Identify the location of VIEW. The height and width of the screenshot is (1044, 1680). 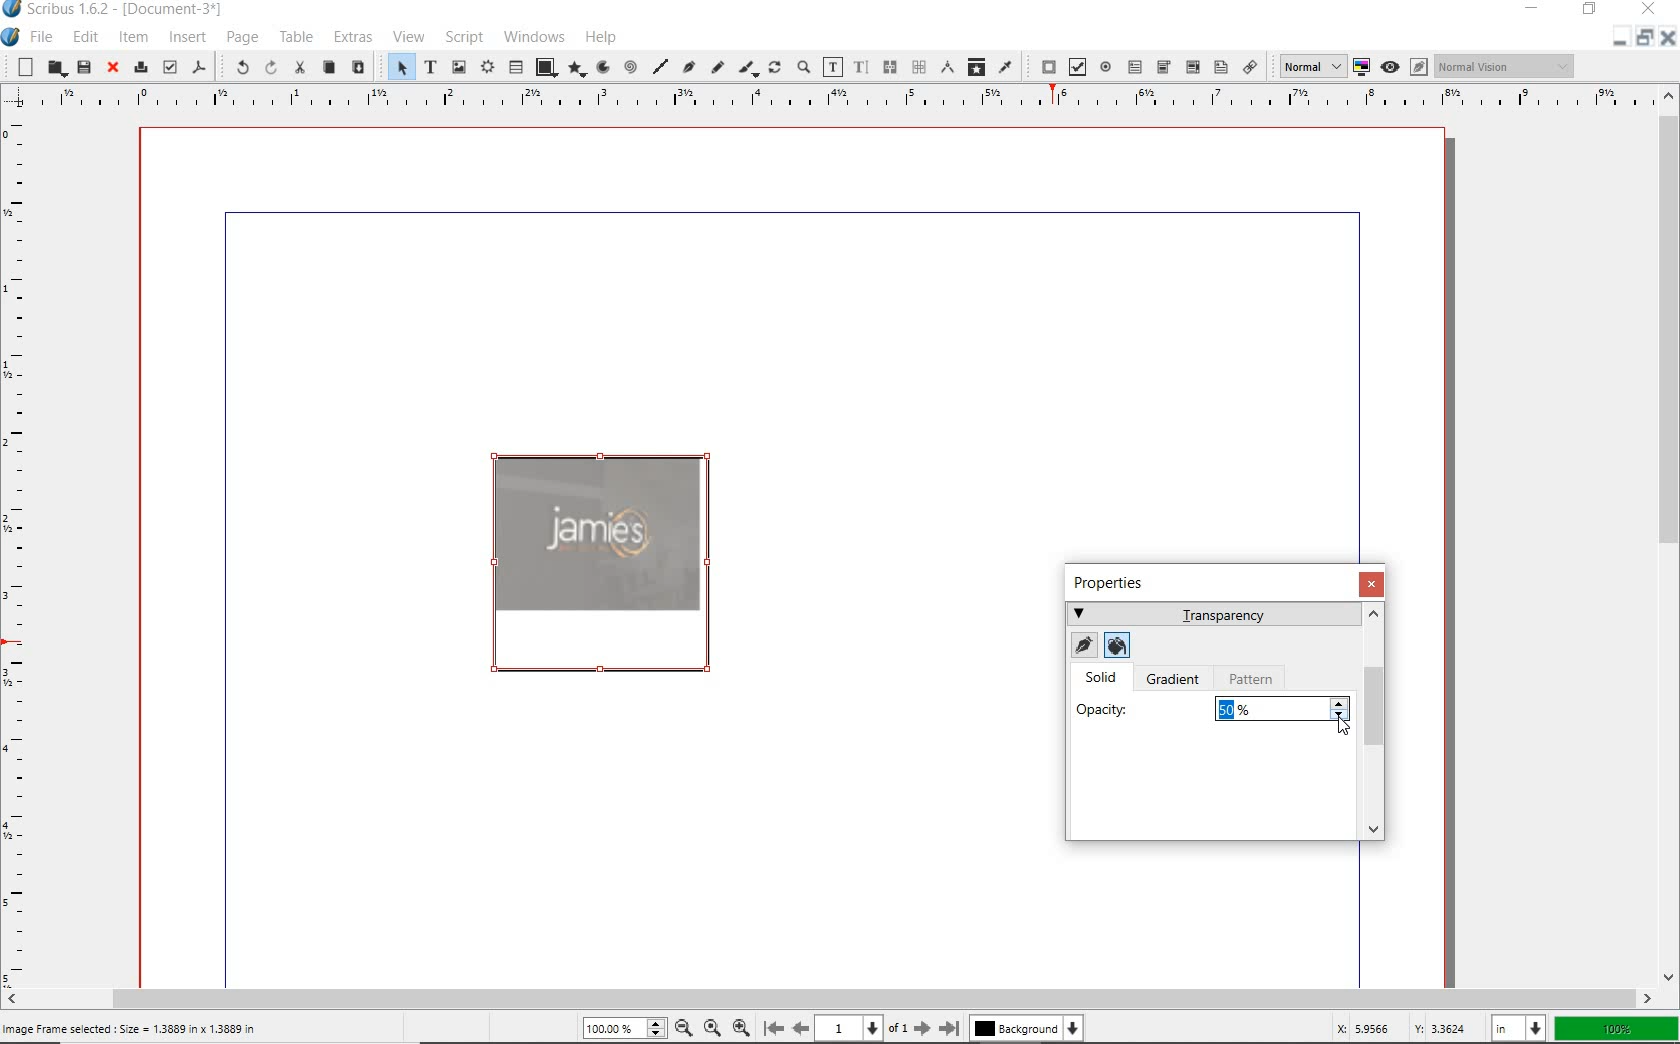
(410, 35).